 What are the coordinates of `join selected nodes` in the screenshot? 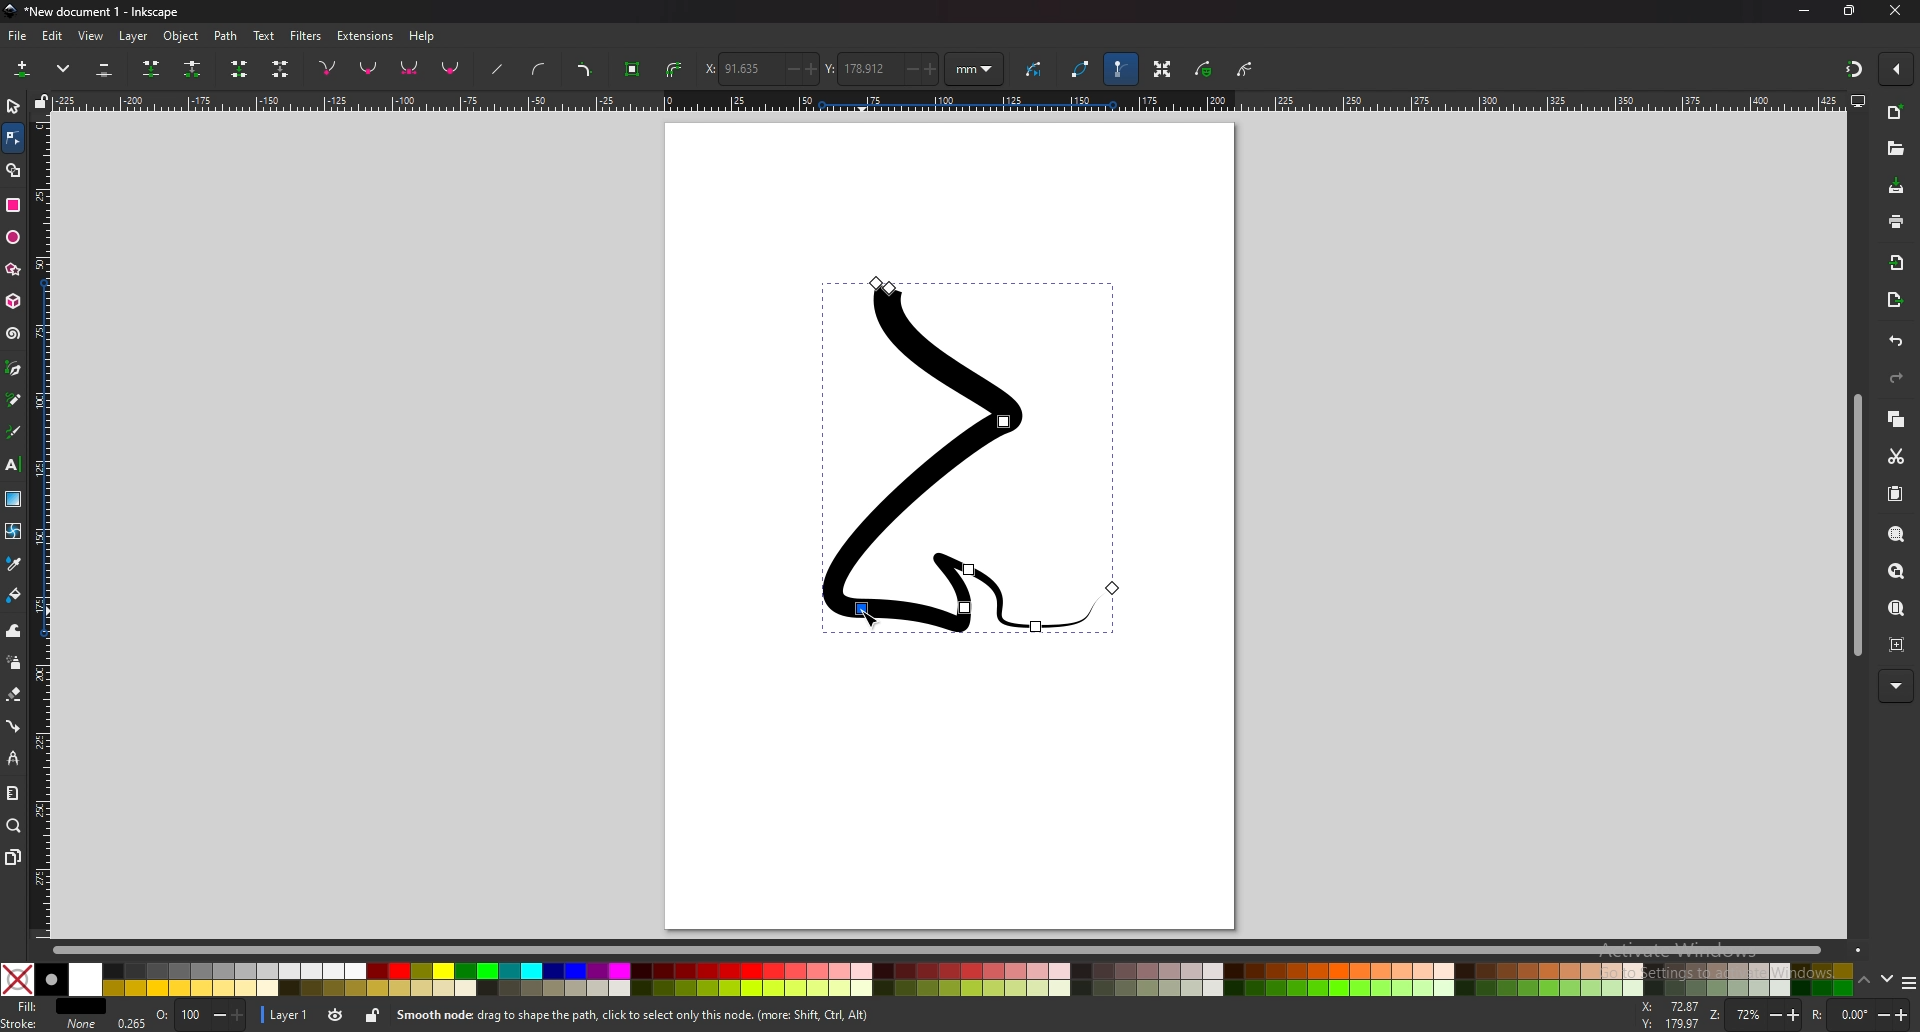 It's located at (152, 69).